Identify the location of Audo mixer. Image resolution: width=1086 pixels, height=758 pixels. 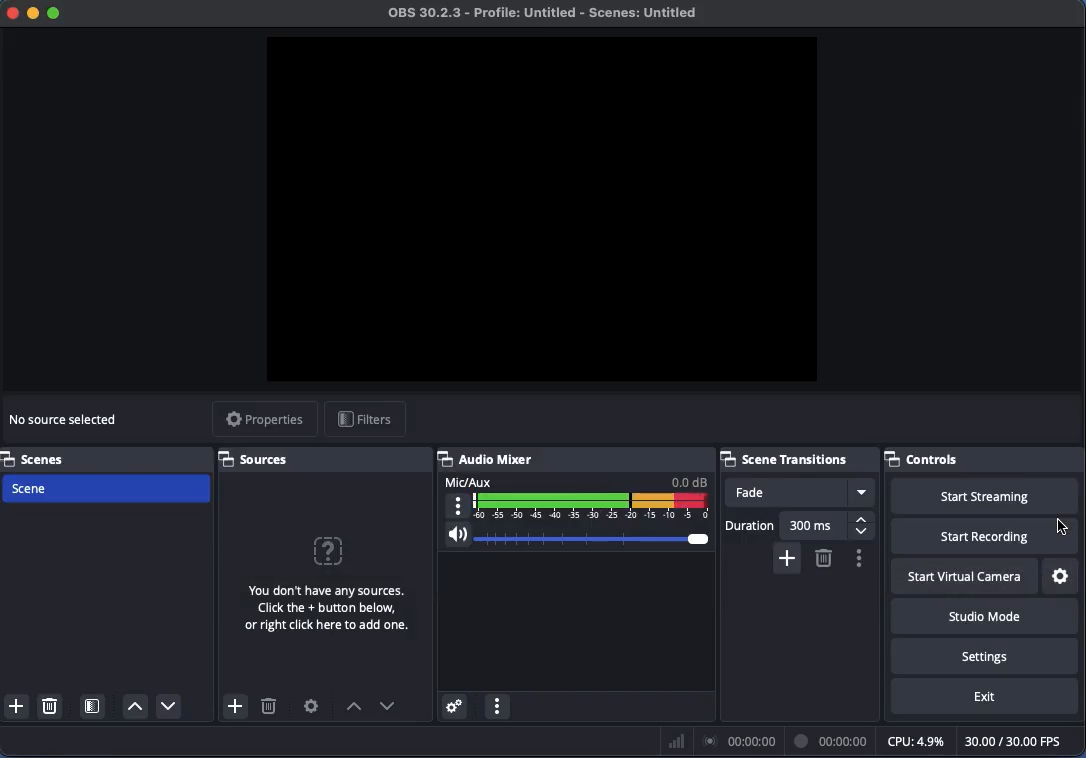
(577, 459).